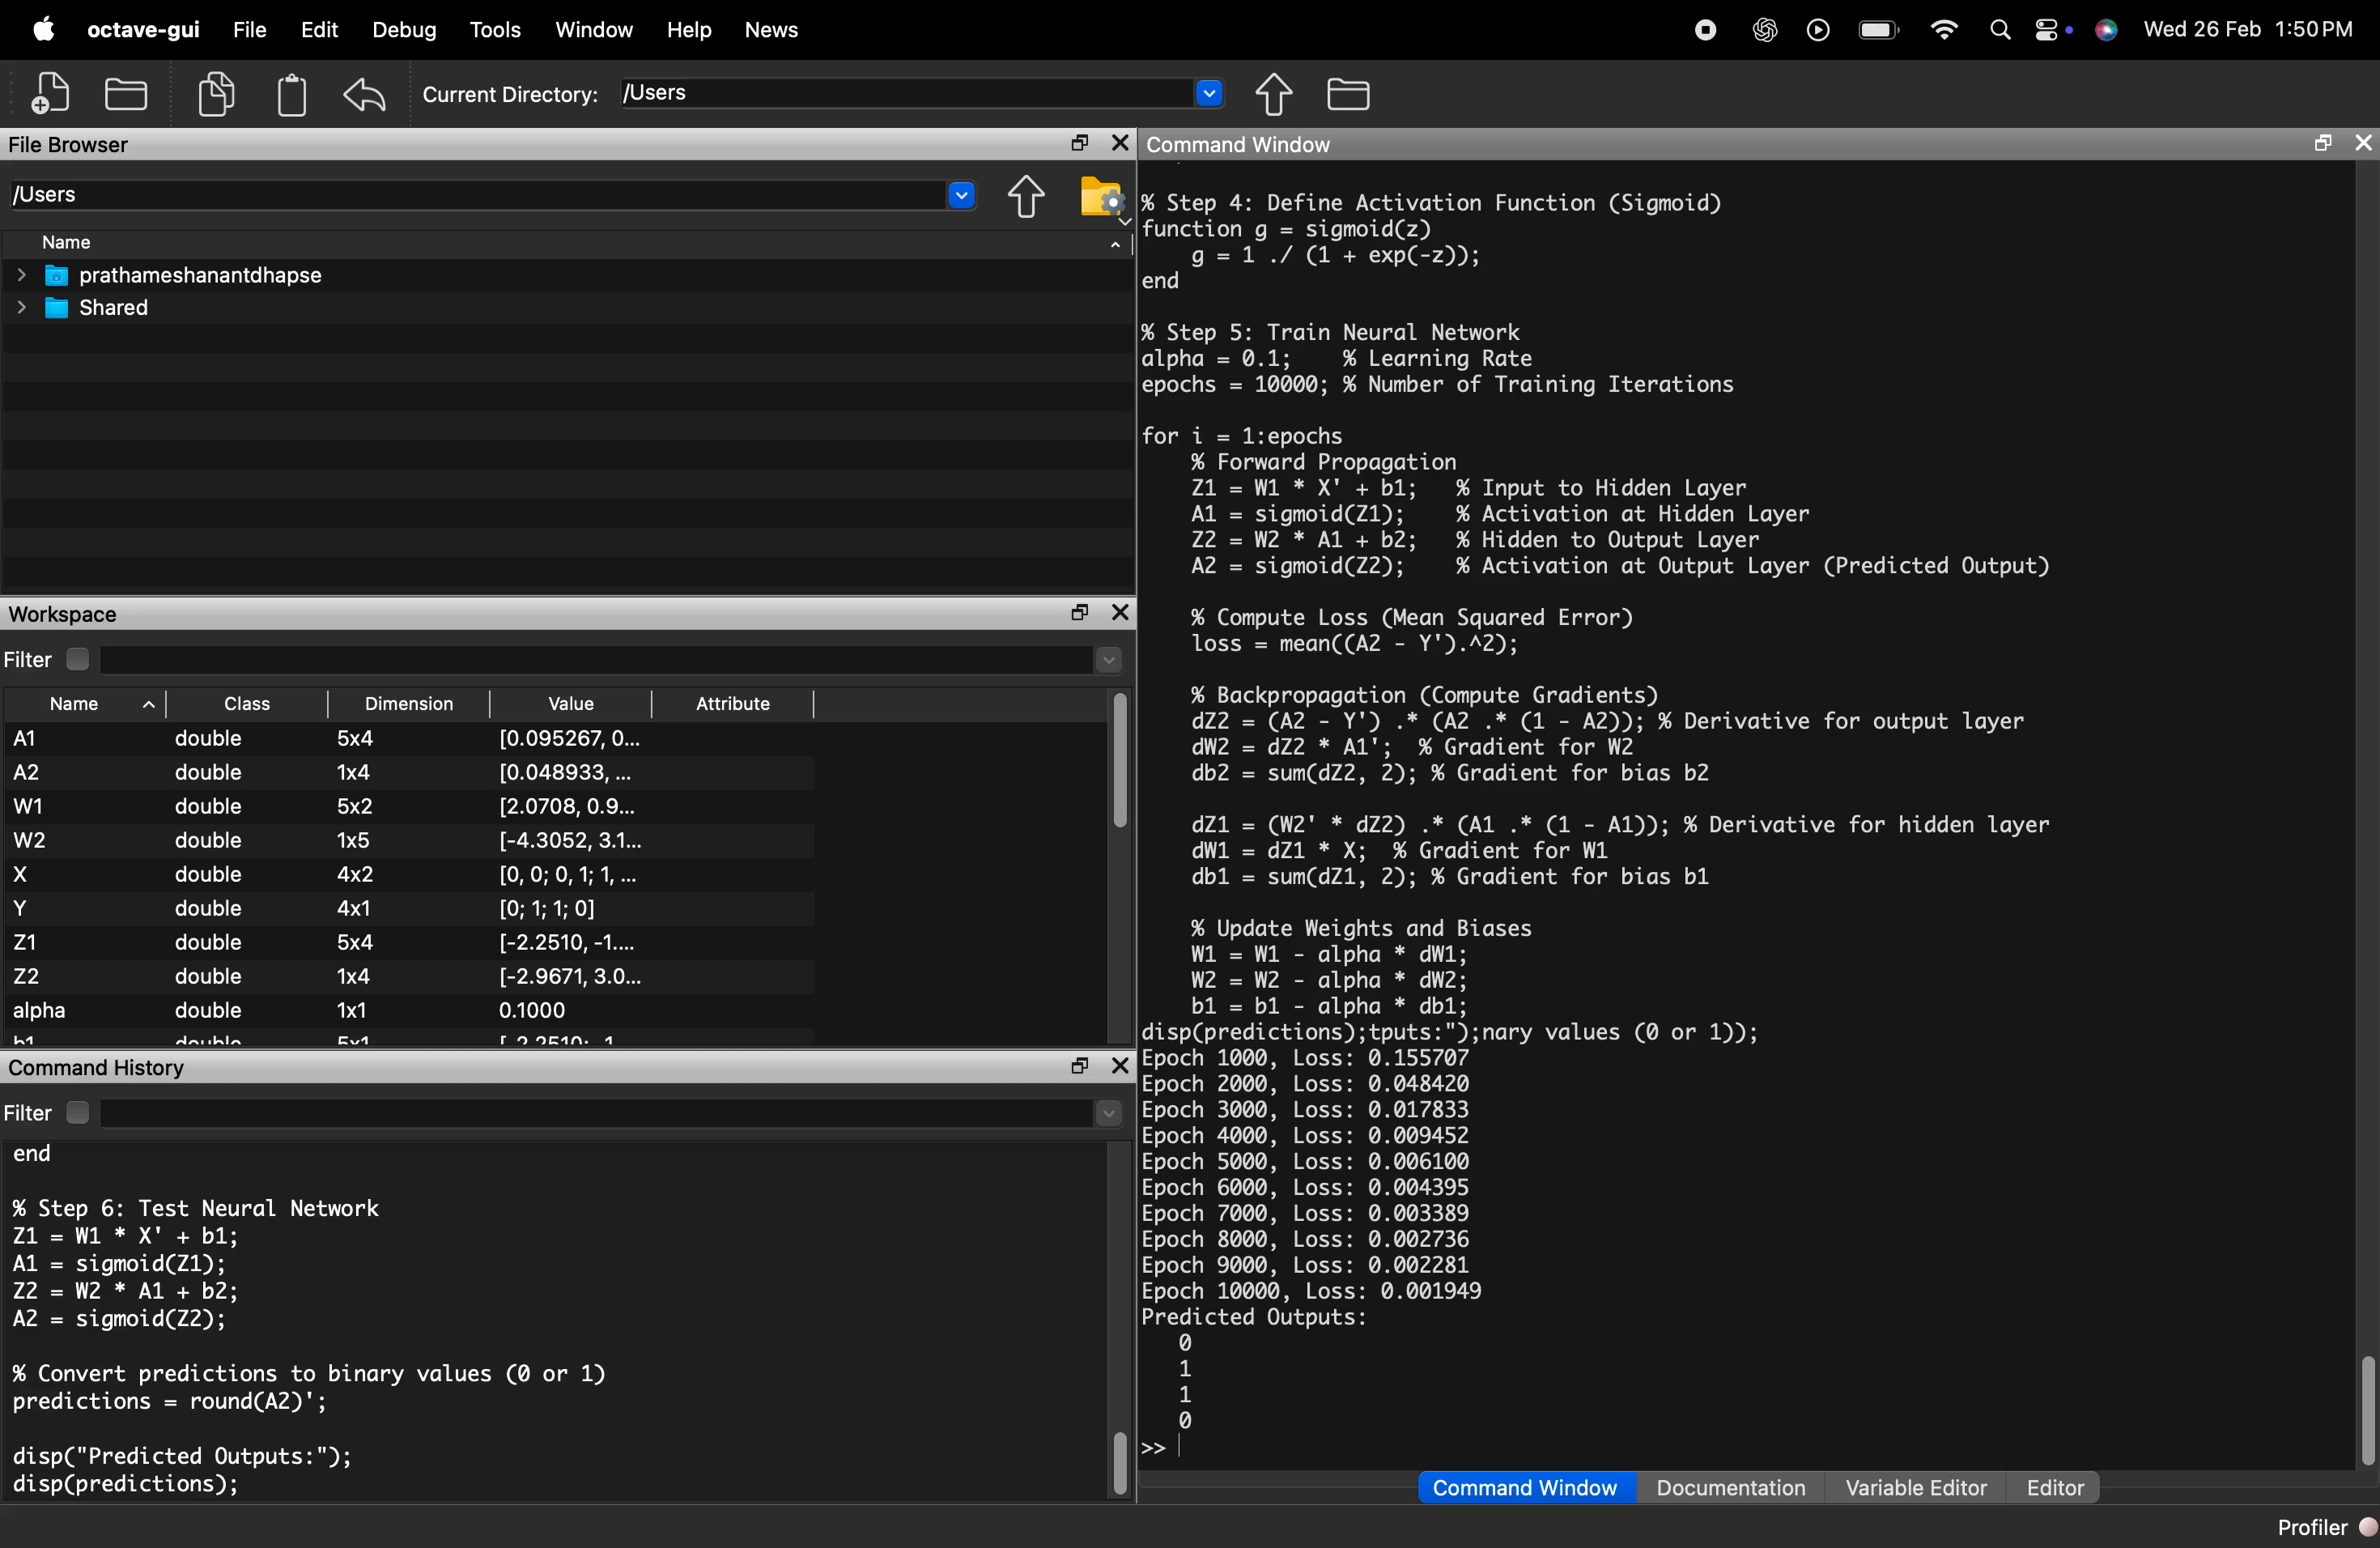 The image size is (2380, 1548). Describe the element at coordinates (1812, 29) in the screenshot. I see `play` at that location.